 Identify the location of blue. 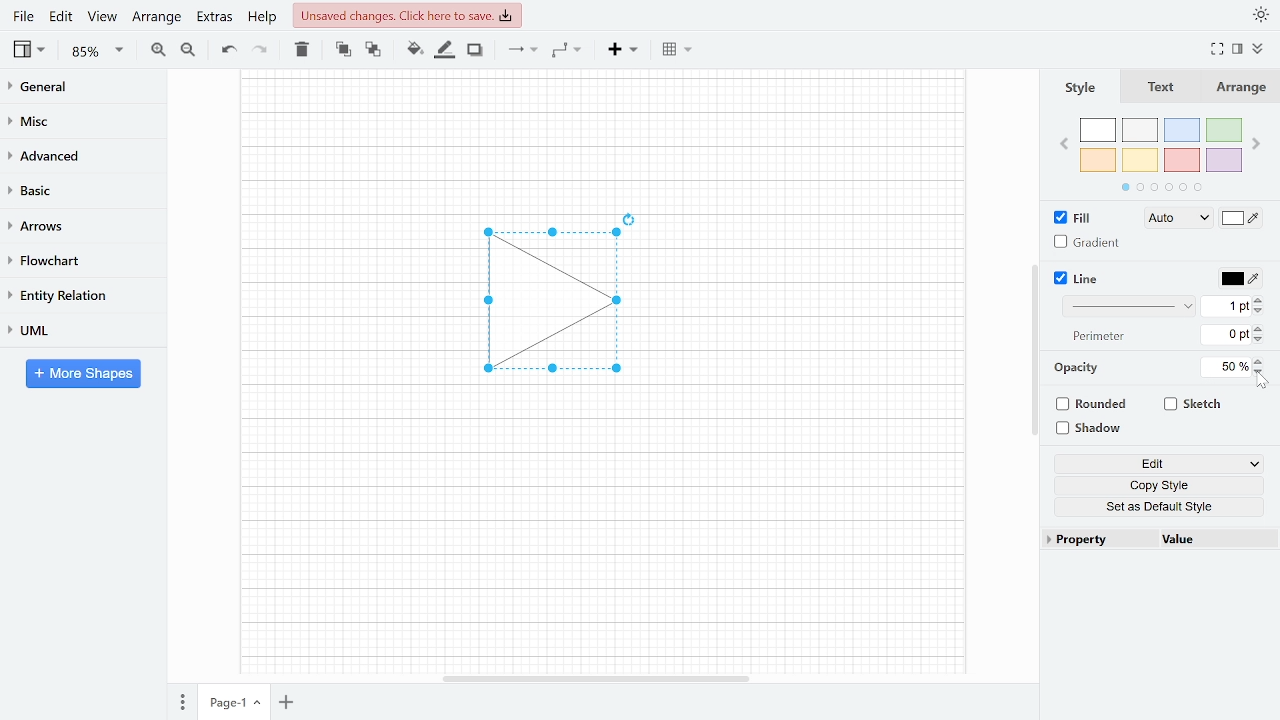
(1184, 130).